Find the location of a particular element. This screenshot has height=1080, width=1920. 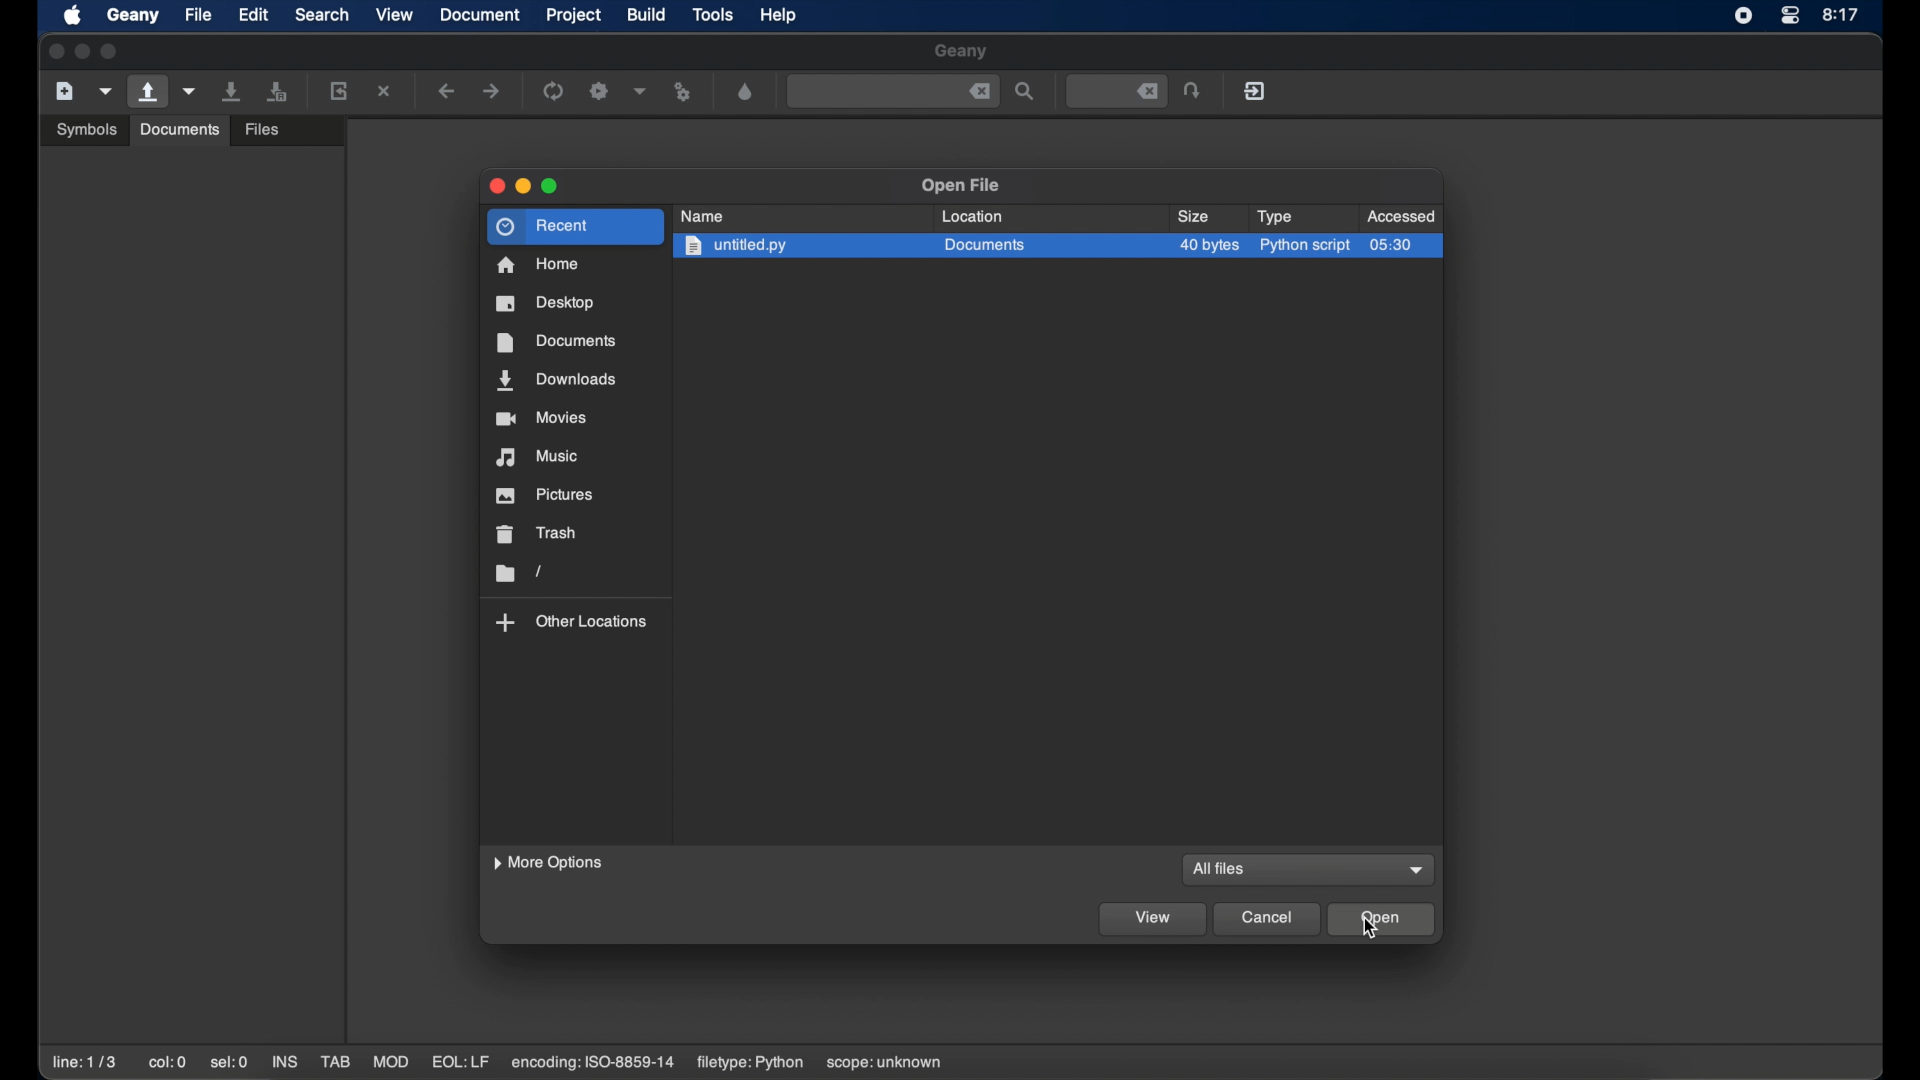

find the entered text in current file is located at coordinates (893, 92).